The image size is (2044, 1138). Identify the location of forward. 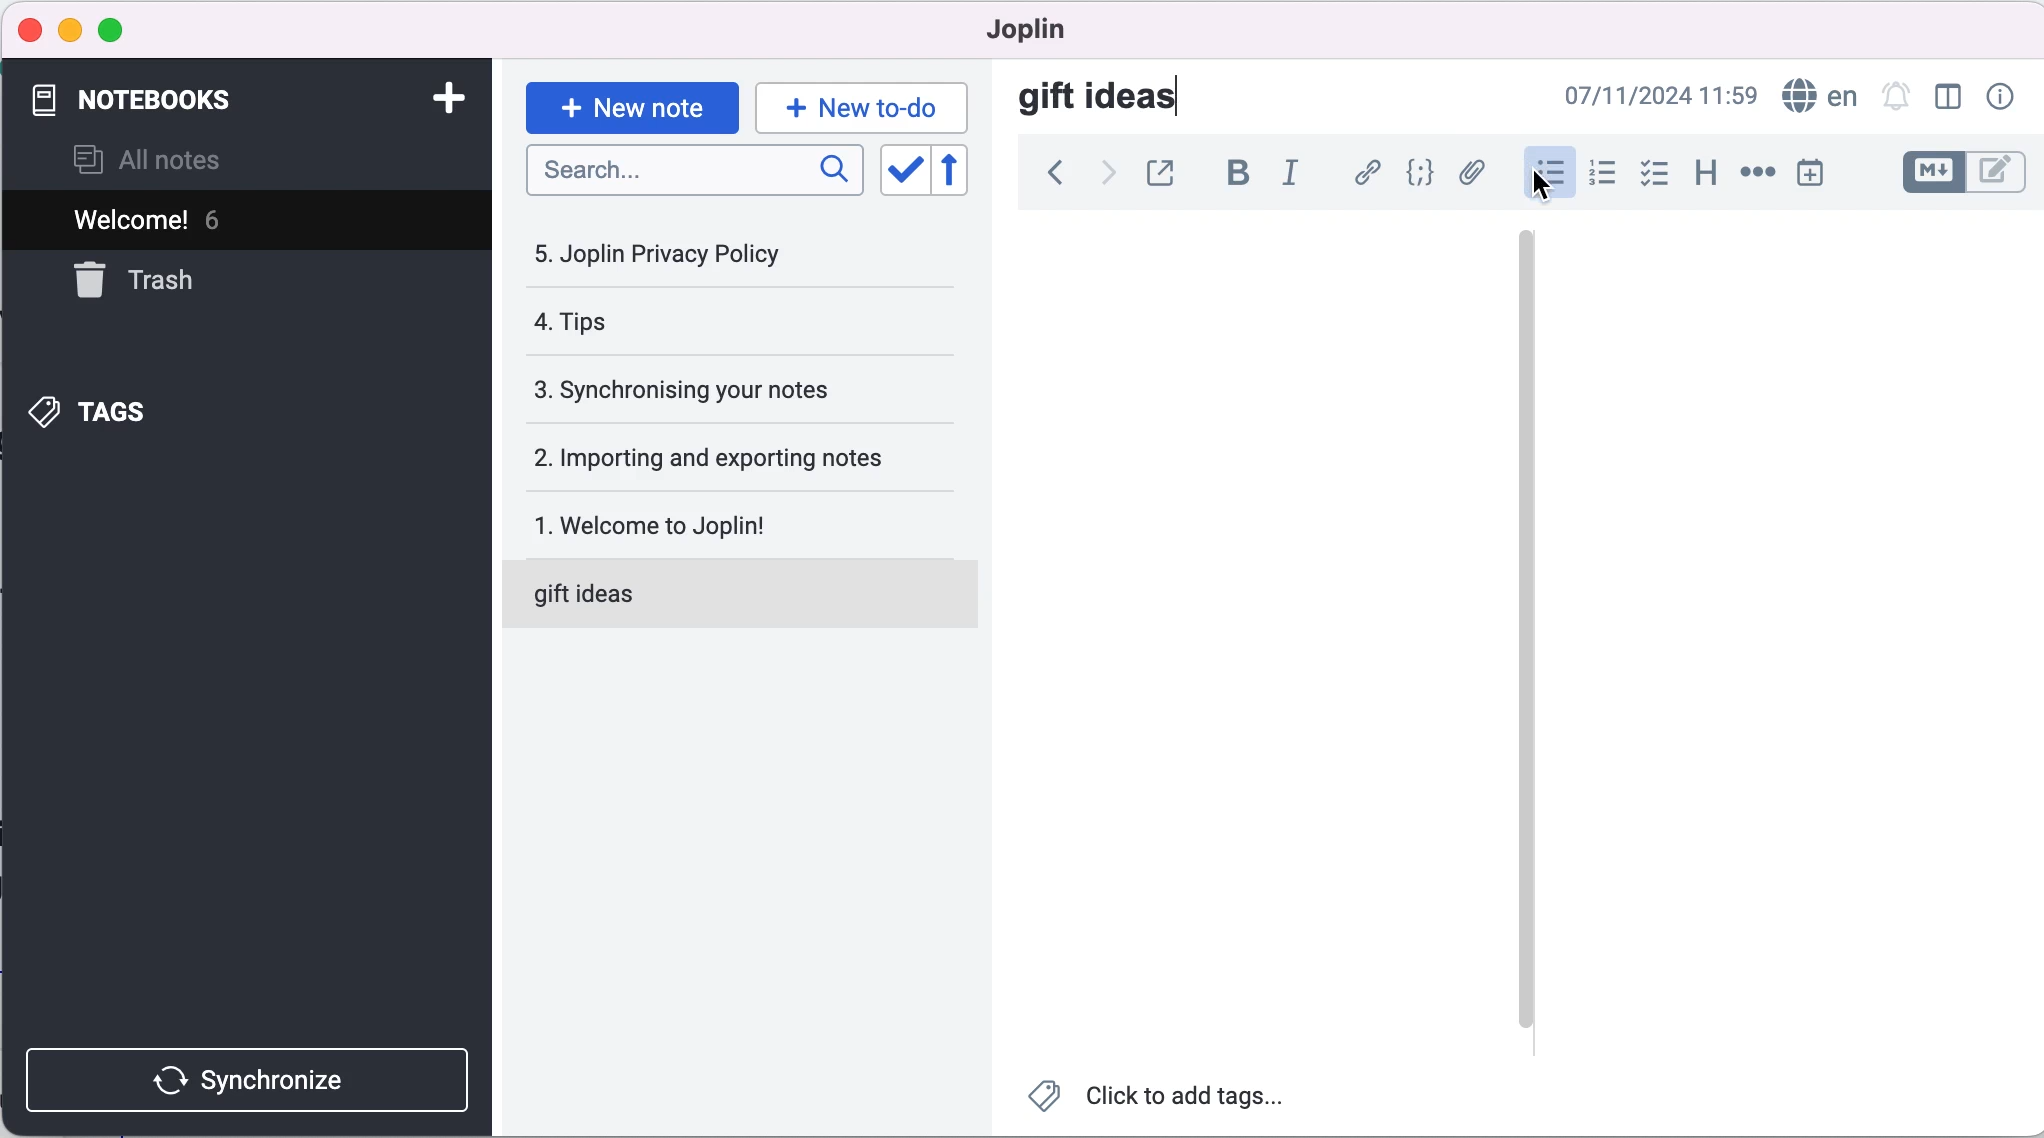
(1102, 176).